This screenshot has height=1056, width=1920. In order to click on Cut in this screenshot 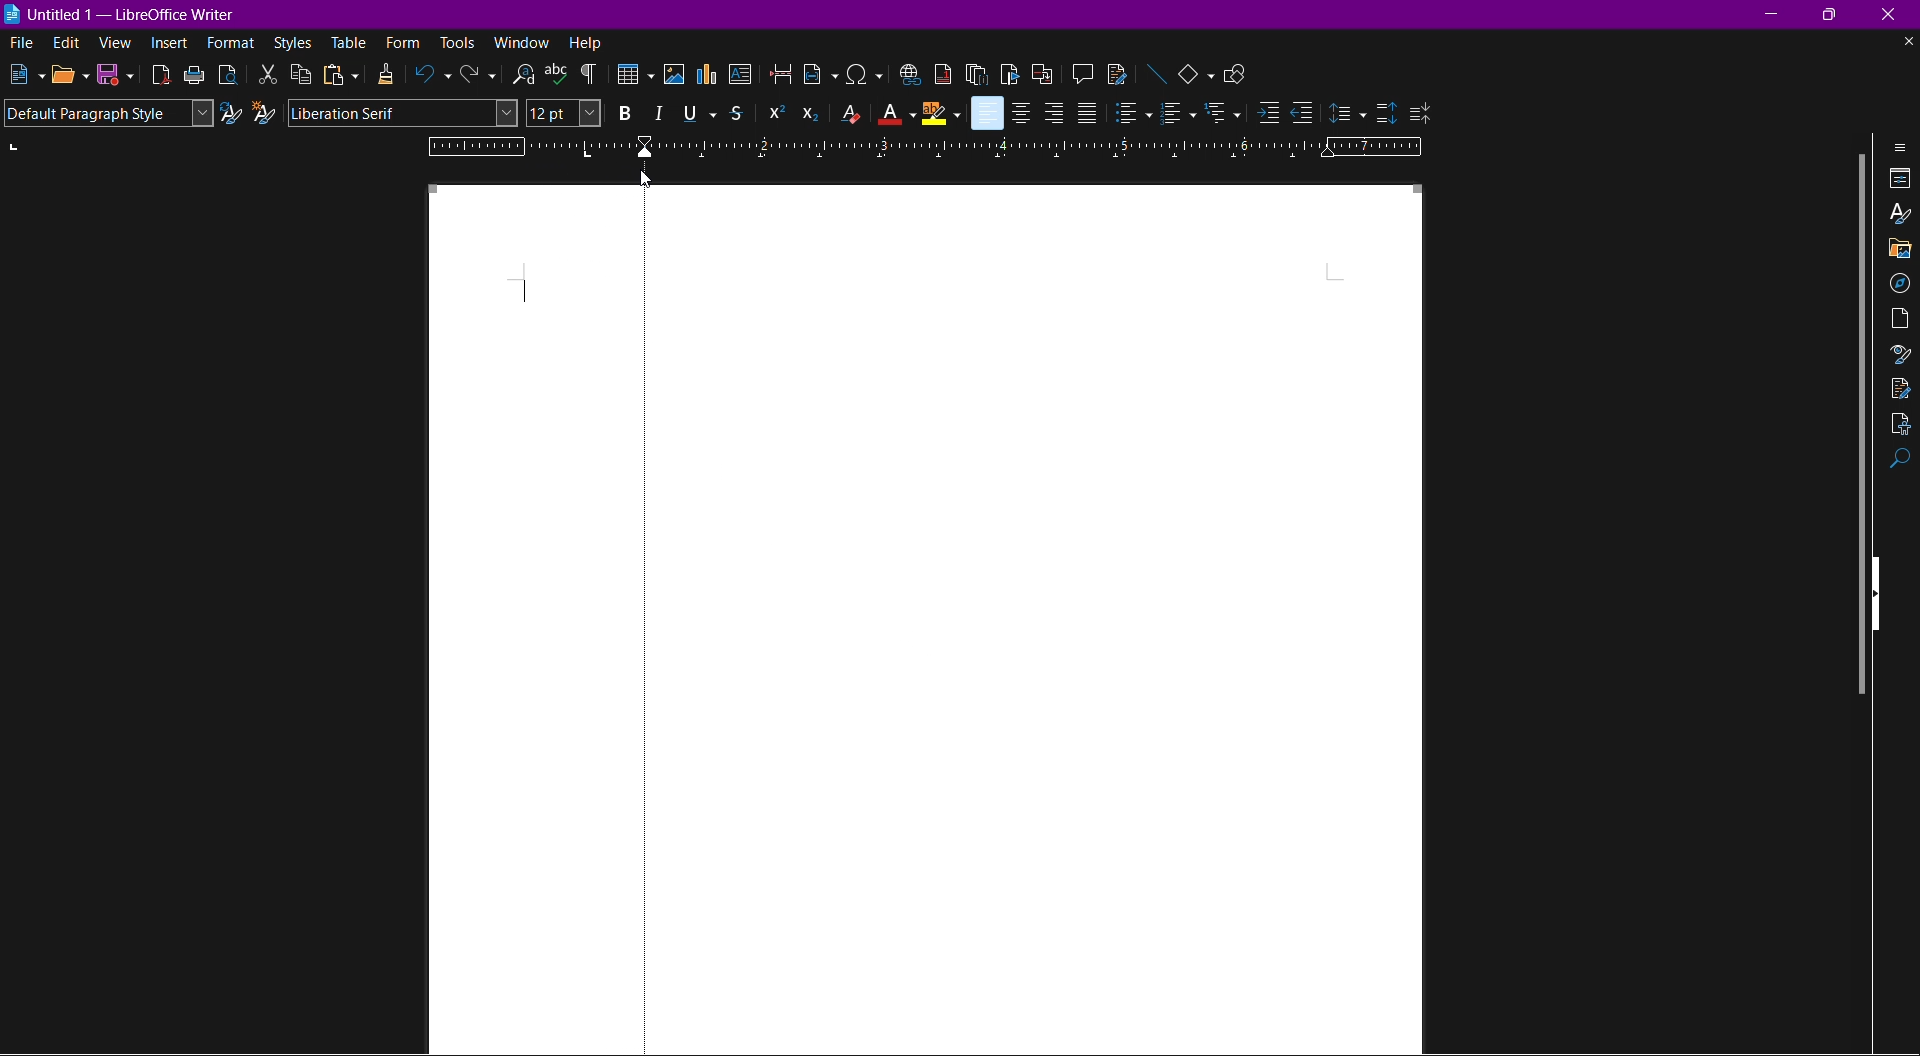, I will do `click(266, 74)`.